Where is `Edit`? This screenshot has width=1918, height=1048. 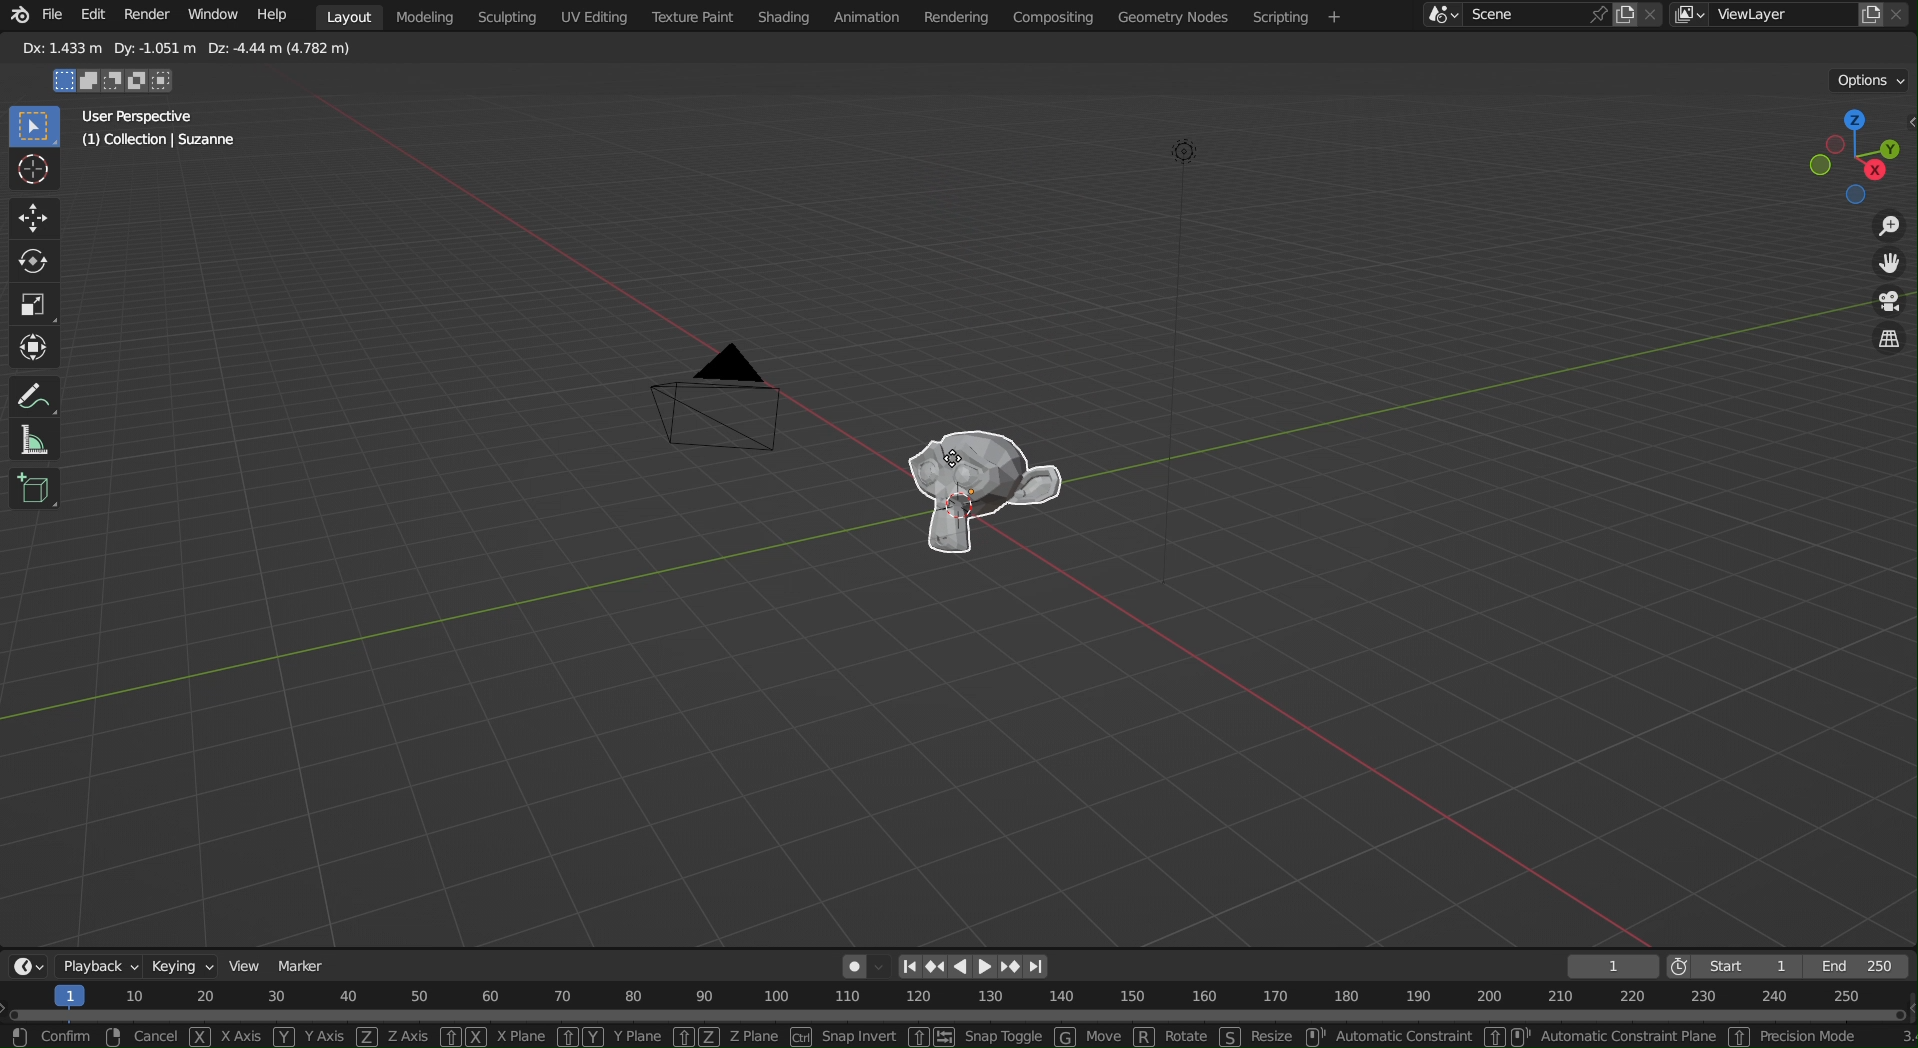
Edit is located at coordinates (98, 18).